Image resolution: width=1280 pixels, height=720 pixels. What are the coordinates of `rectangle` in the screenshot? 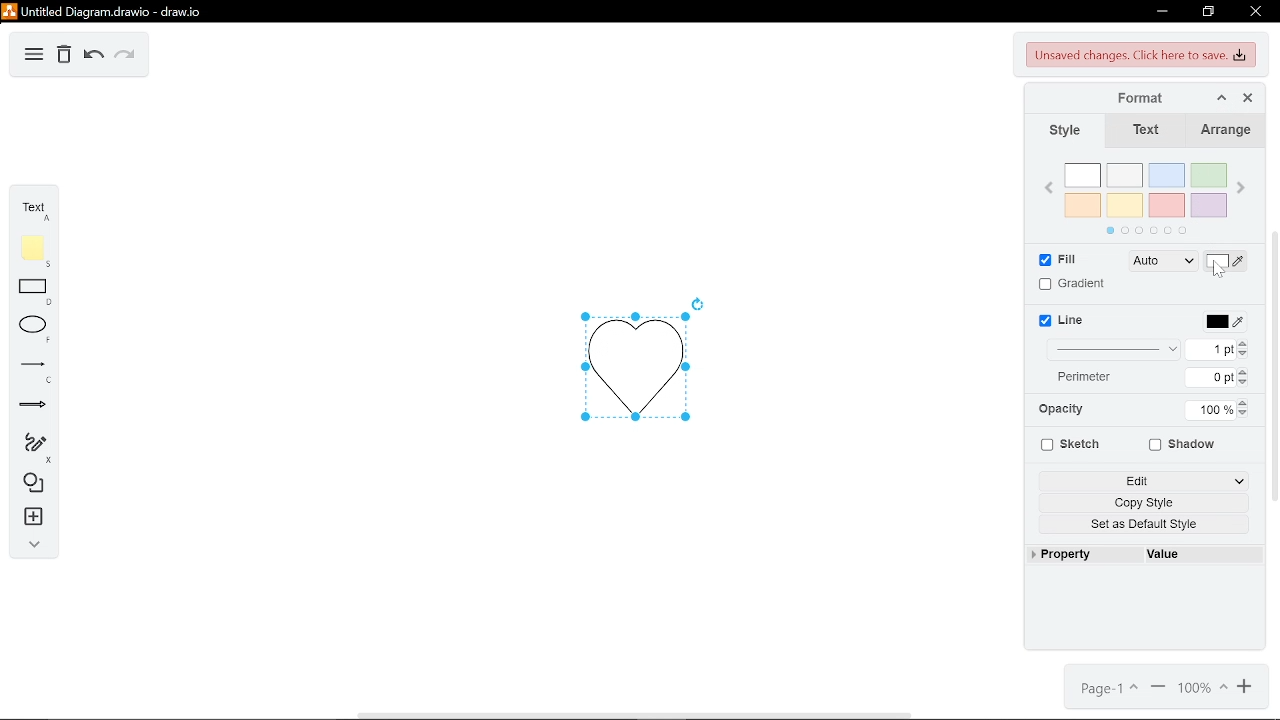 It's located at (33, 293).